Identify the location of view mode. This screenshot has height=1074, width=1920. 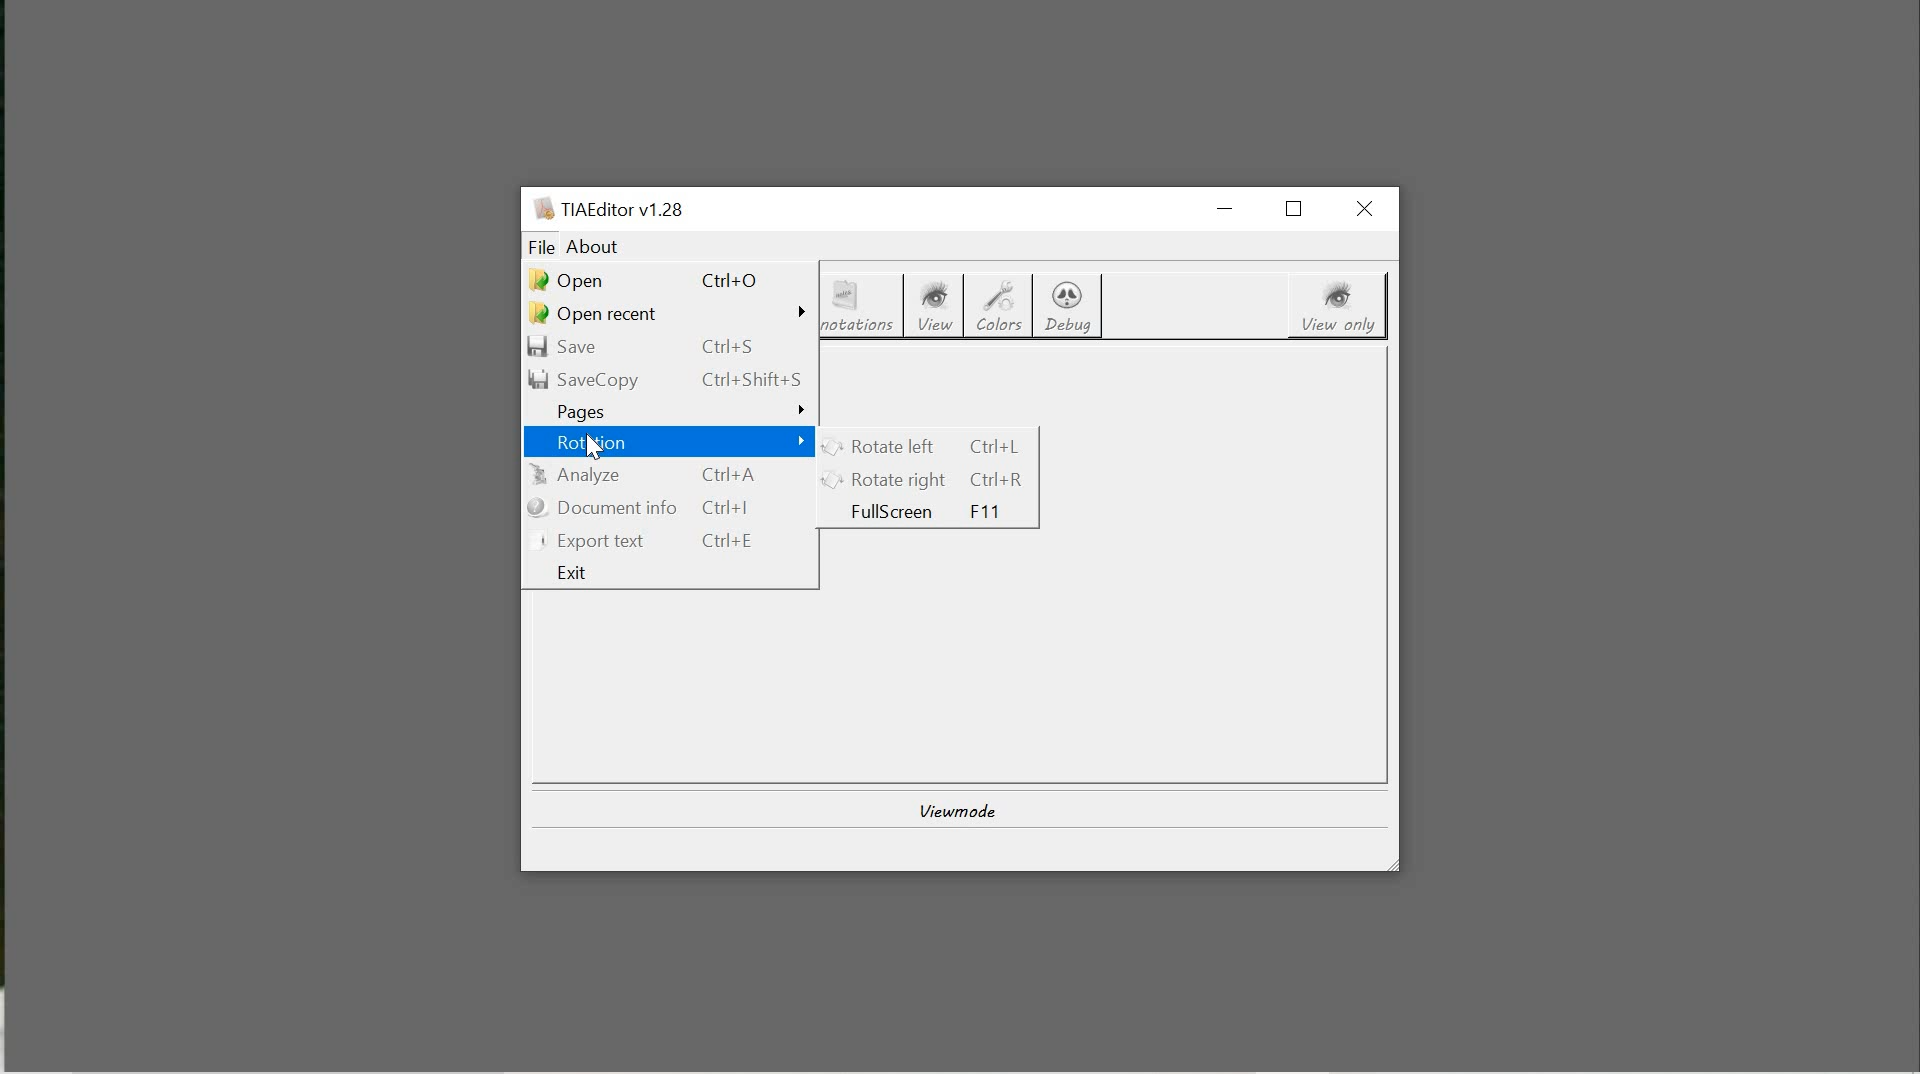
(954, 808).